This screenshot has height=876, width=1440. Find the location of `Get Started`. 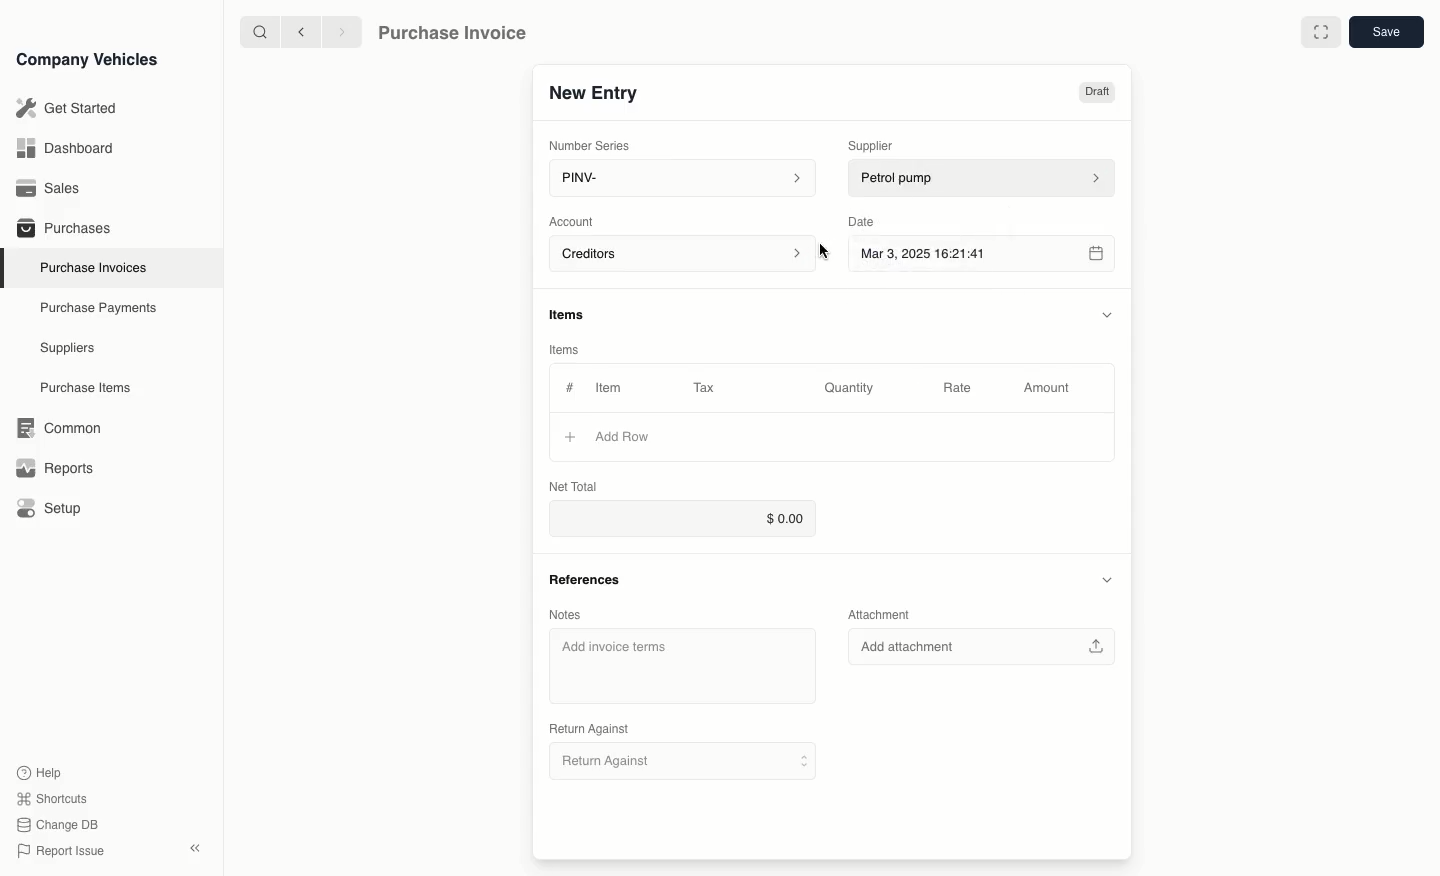

Get Started is located at coordinates (63, 108).